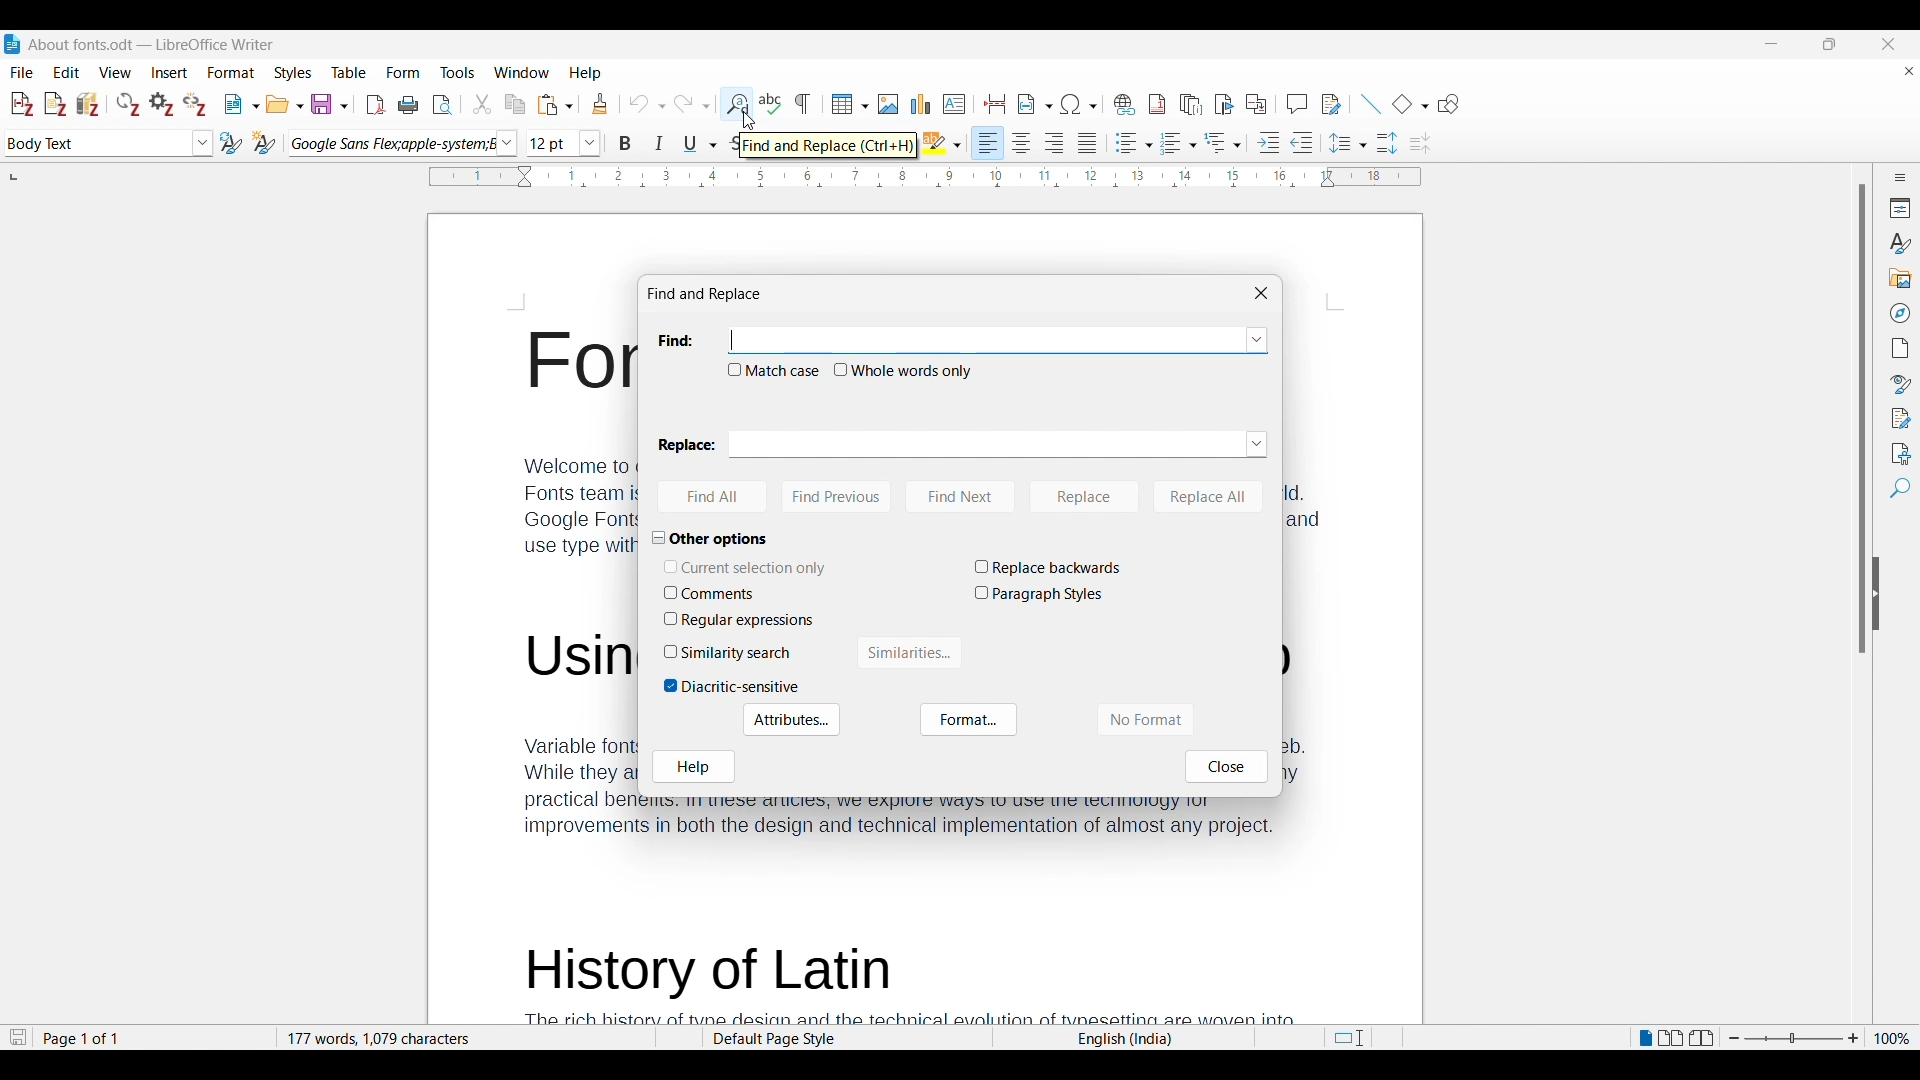 This screenshot has height=1080, width=1920. Describe the element at coordinates (1157, 104) in the screenshot. I see `Insert footnote` at that location.